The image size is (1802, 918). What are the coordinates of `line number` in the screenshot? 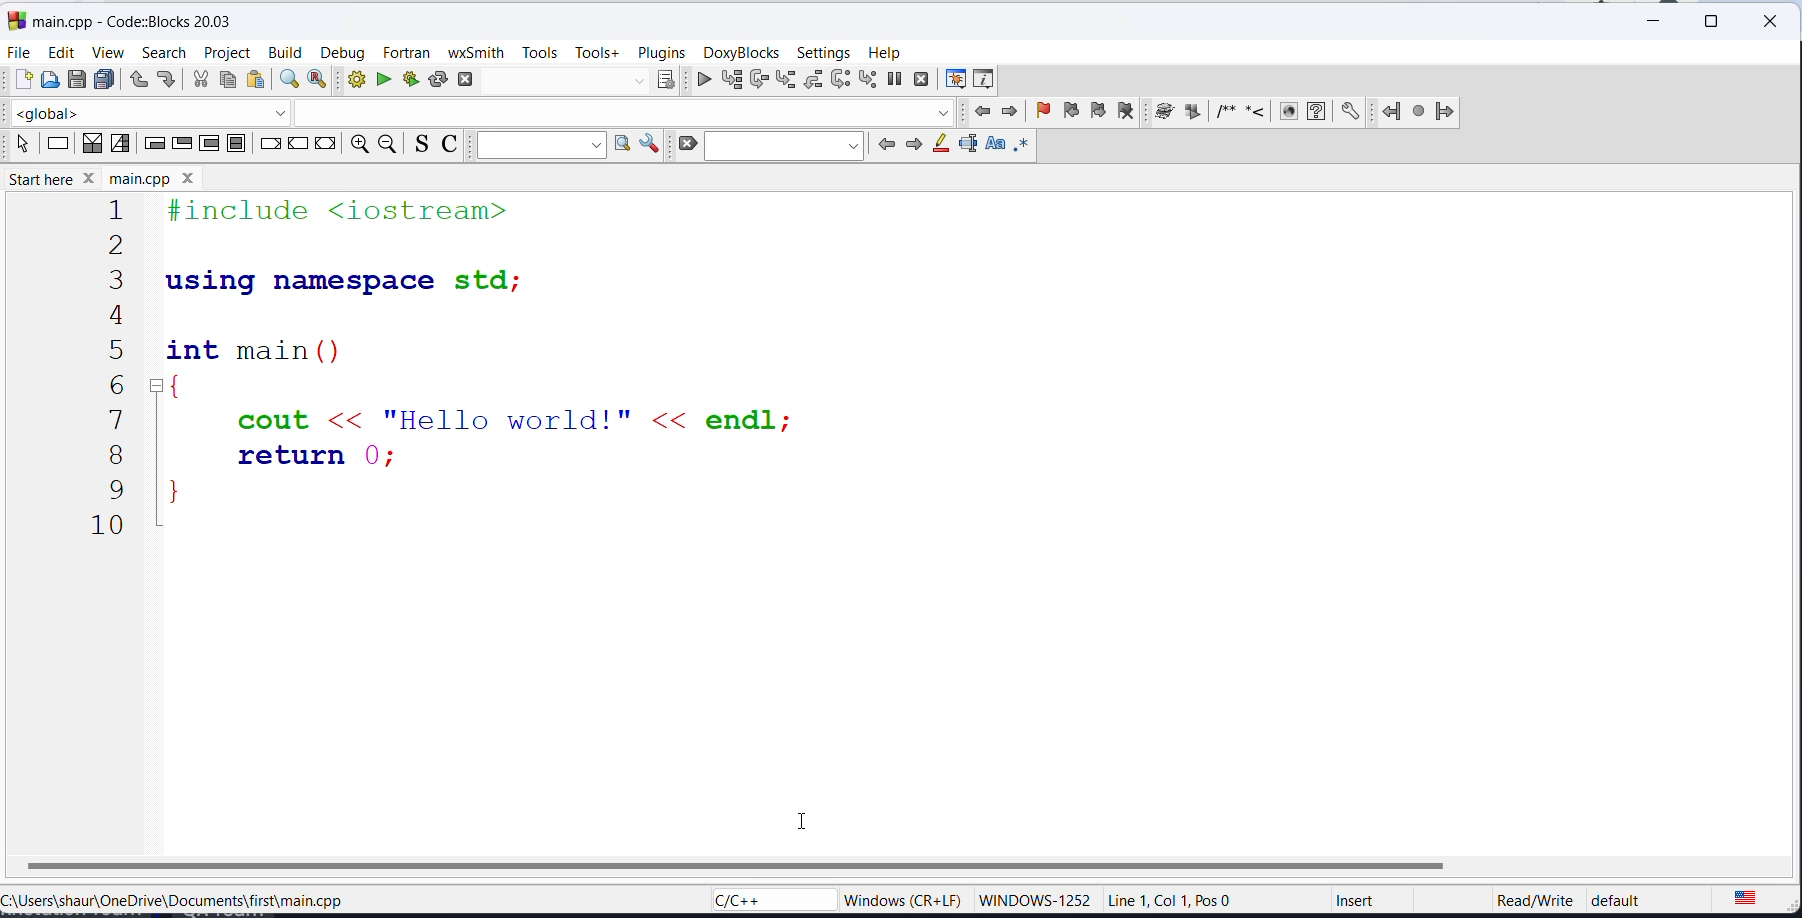 It's located at (104, 369).